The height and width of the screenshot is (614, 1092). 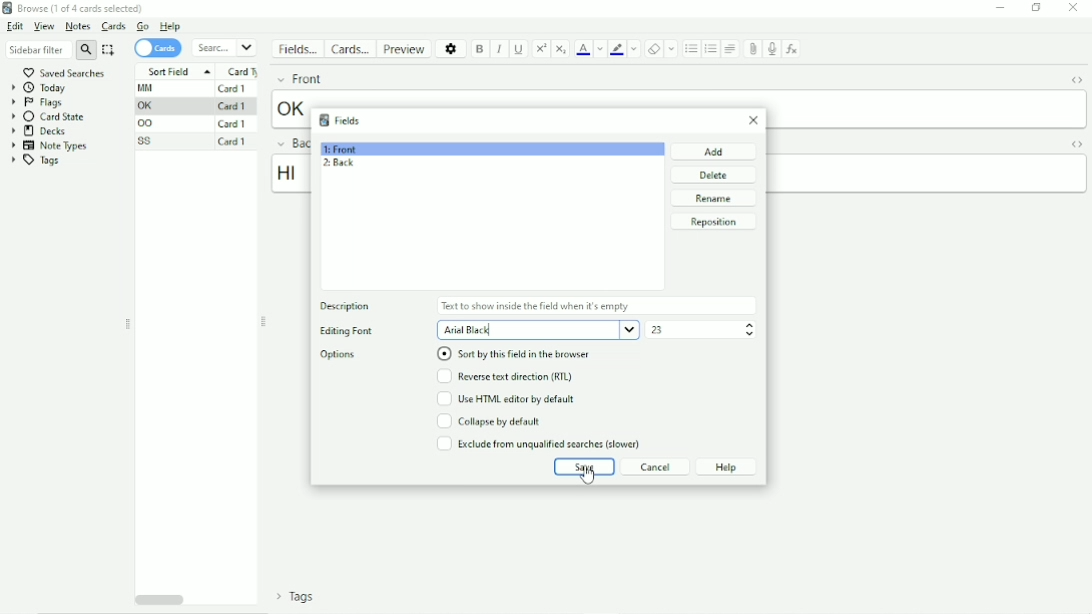 I want to click on Note Types, so click(x=48, y=146).